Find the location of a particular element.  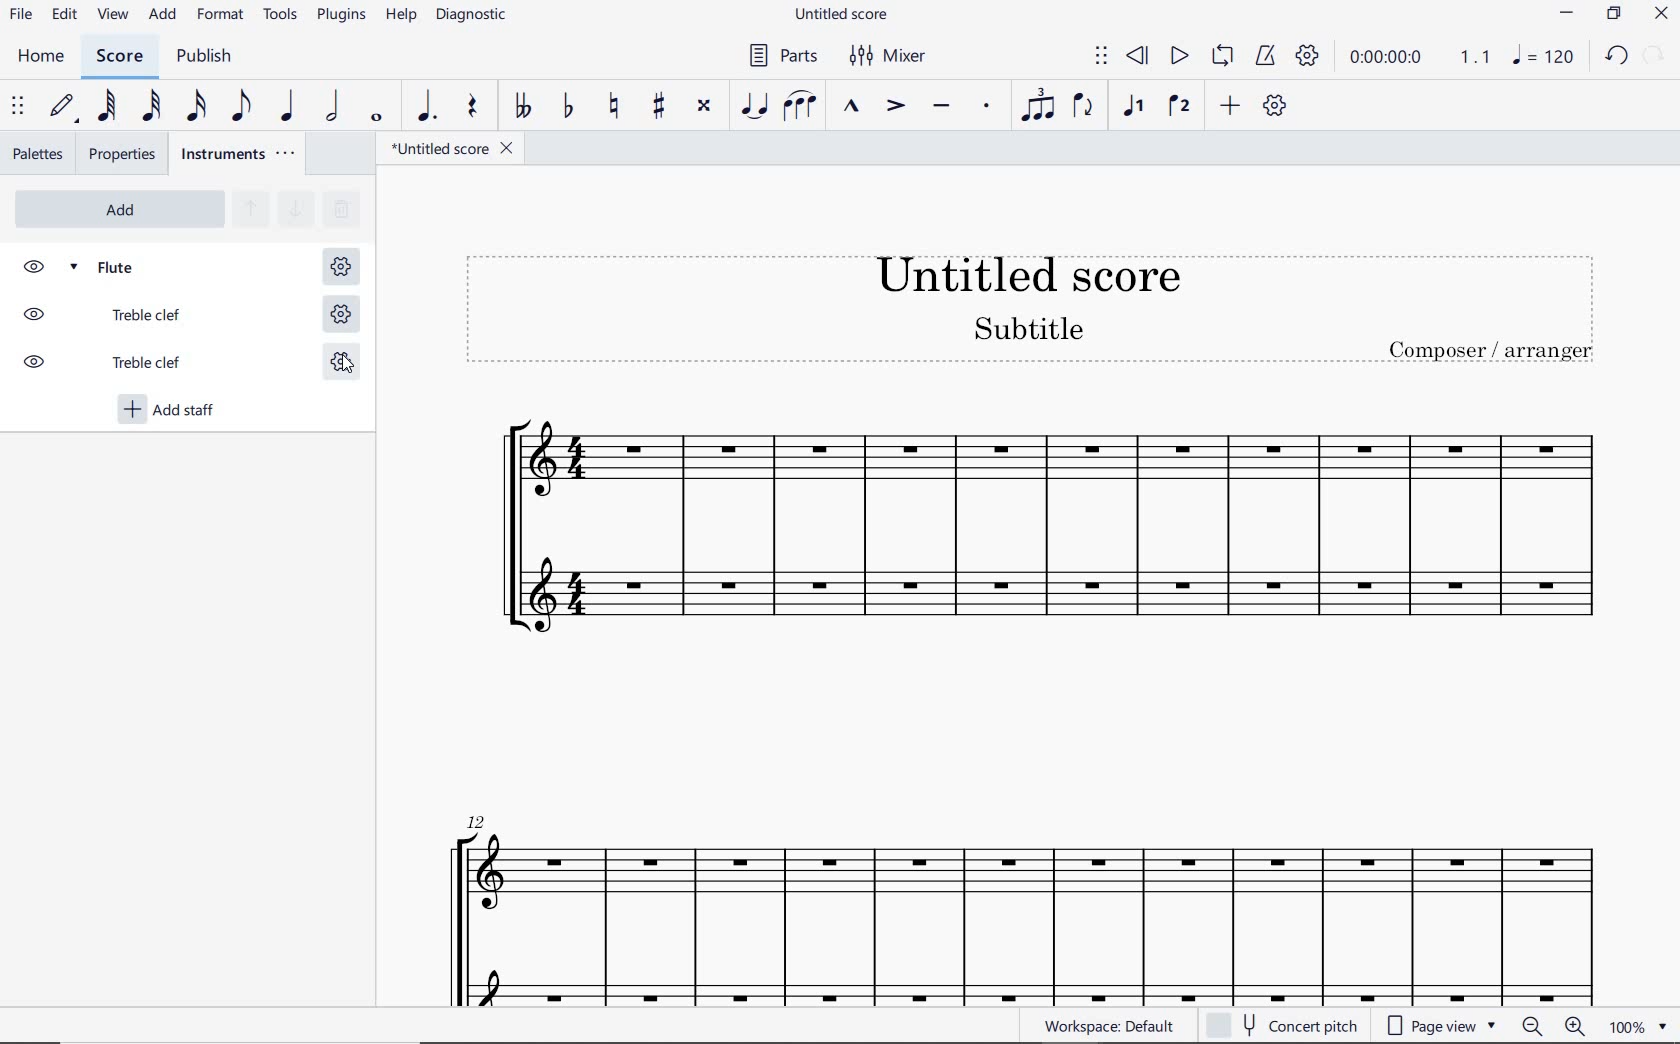

WORKSPACE: DEFAULT is located at coordinates (1113, 1026).